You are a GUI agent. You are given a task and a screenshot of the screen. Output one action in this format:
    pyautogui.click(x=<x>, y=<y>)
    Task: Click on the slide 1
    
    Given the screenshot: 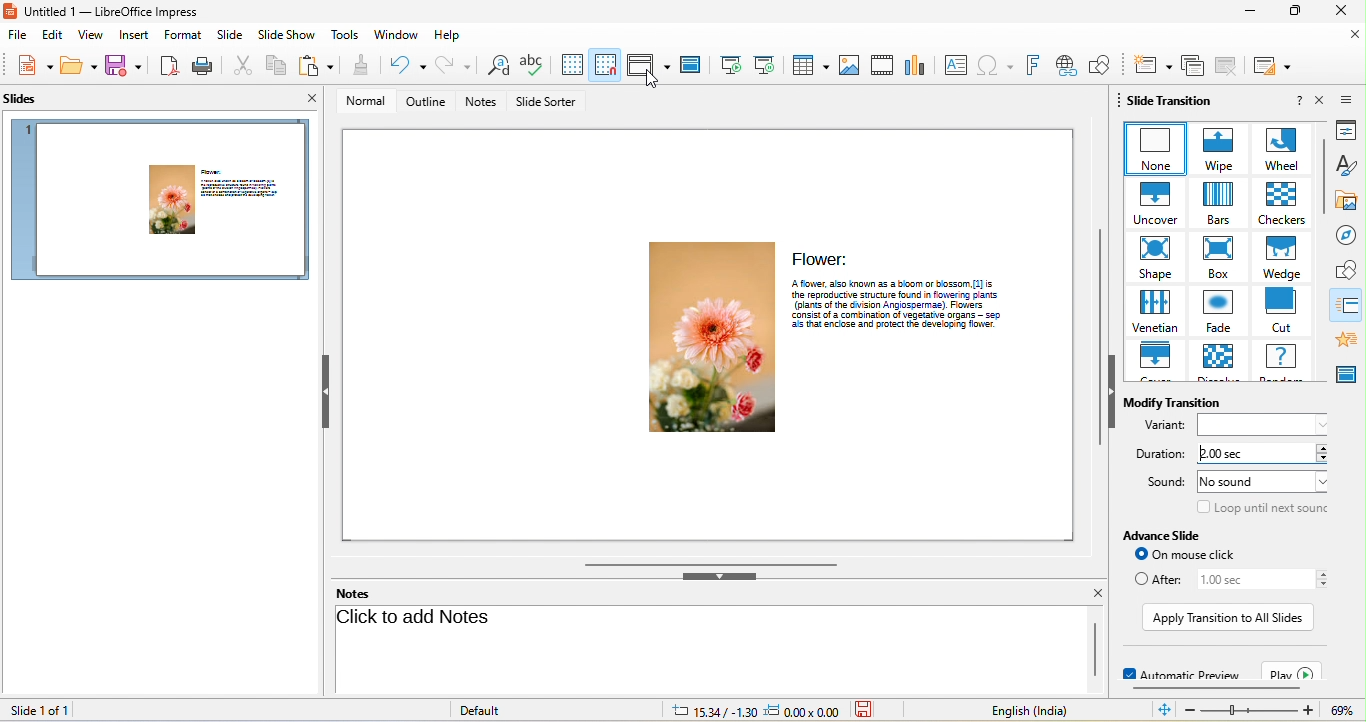 What is the action you would take?
    pyautogui.click(x=163, y=202)
    